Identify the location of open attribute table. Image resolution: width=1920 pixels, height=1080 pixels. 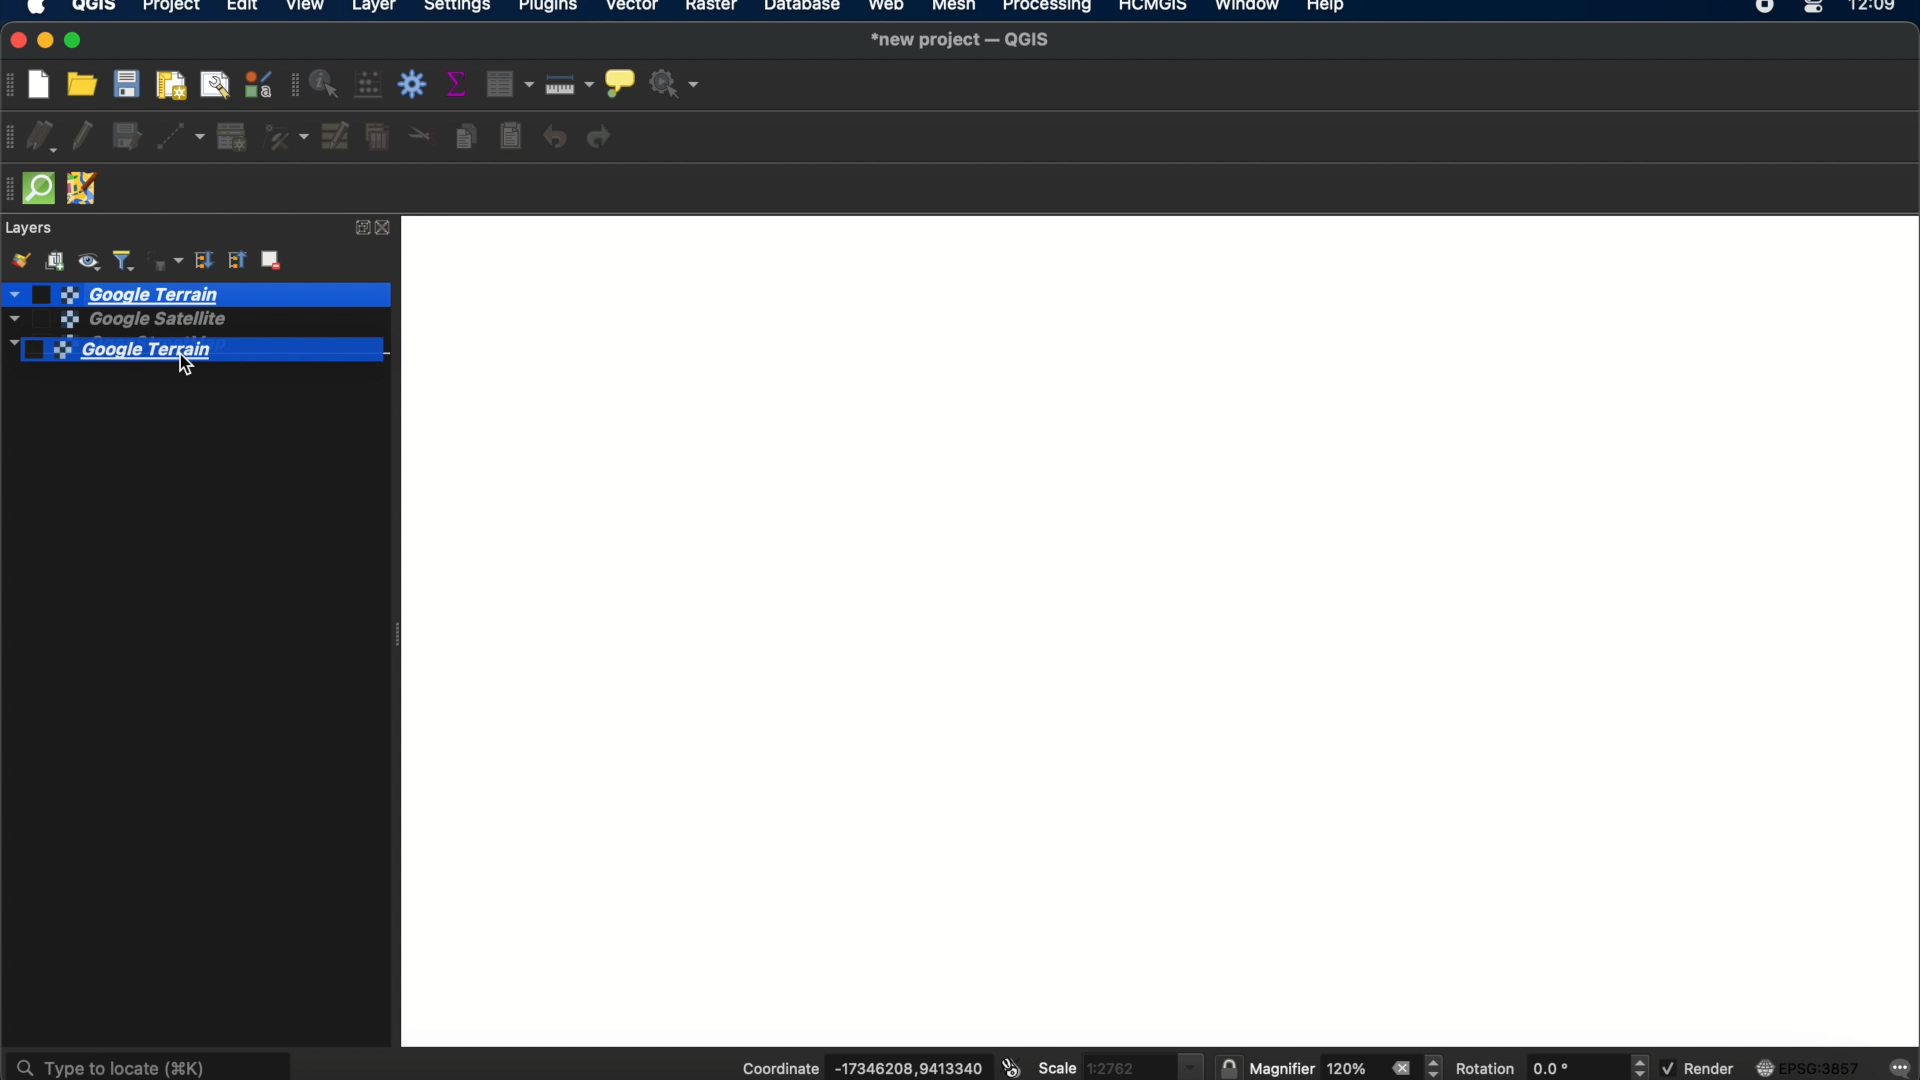
(513, 85).